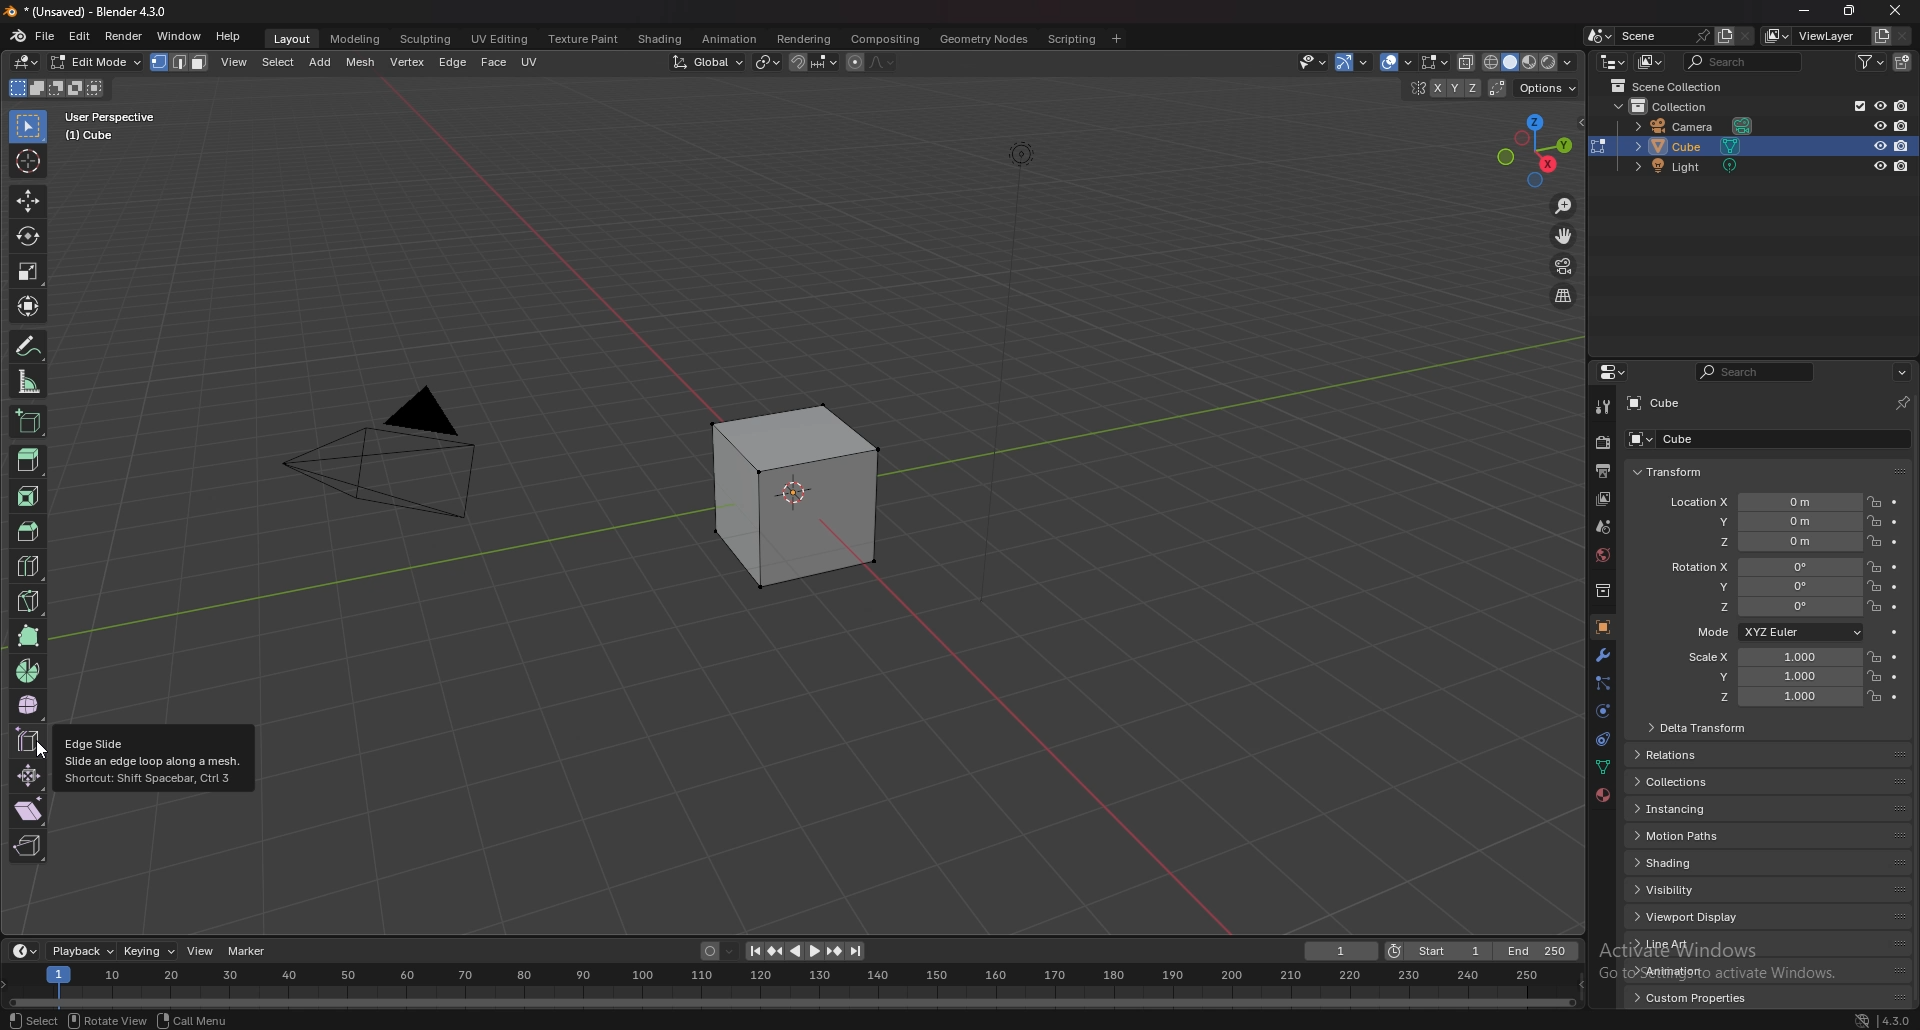 The width and height of the screenshot is (1920, 1030). I want to click on animate property, so click(1896, 568).